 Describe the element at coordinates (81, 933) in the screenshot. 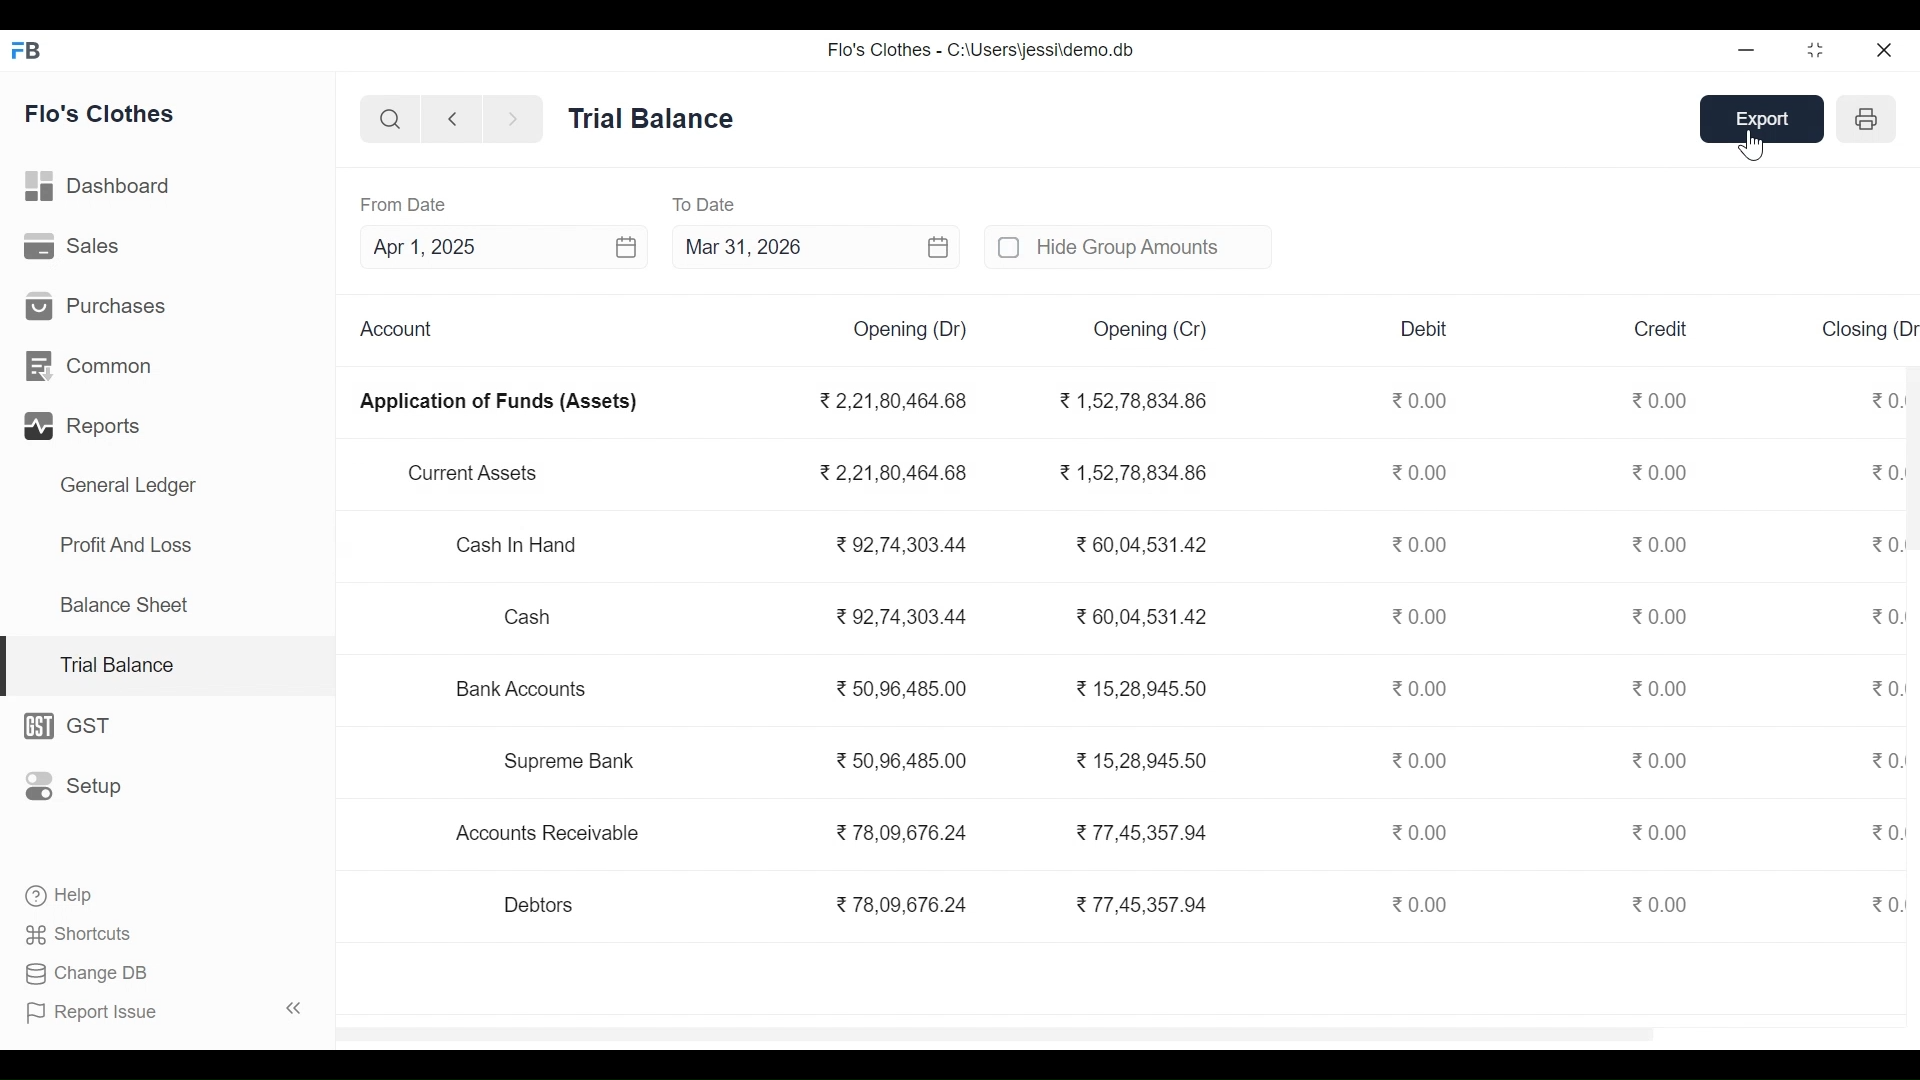

I see `Shortcuts` at that location.